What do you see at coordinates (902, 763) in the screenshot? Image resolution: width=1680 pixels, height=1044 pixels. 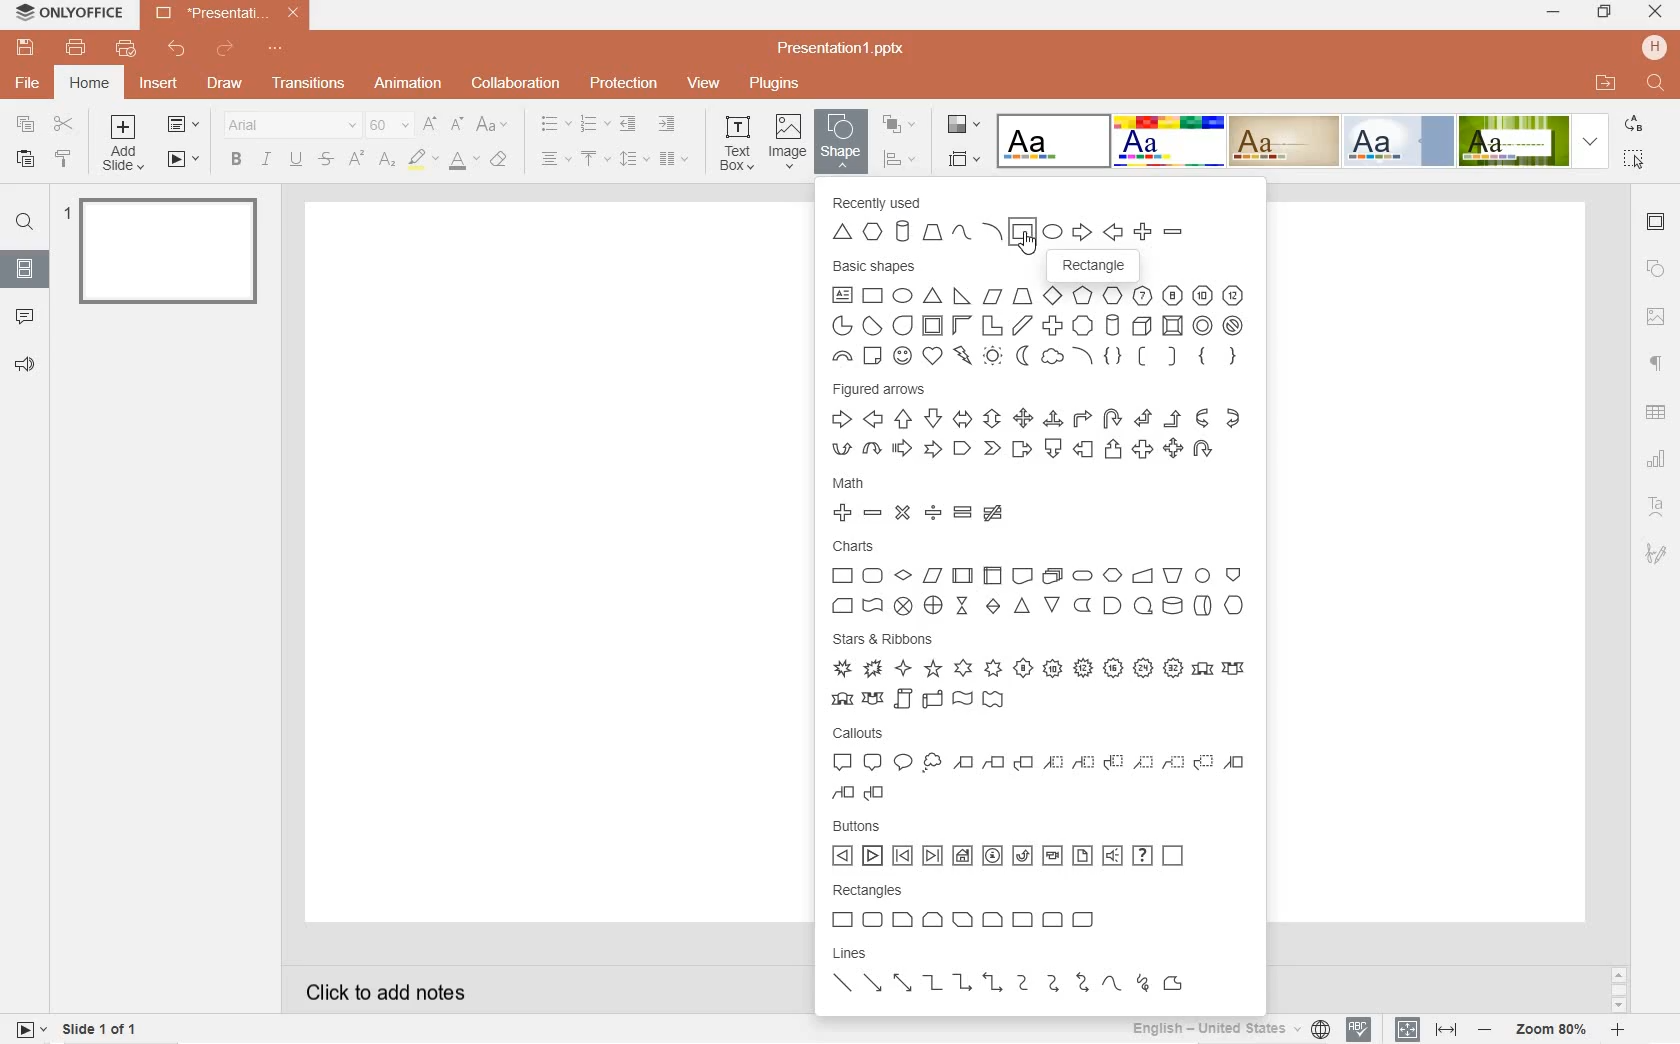 I see `Oval Callout` at bounding box center [902, 763].